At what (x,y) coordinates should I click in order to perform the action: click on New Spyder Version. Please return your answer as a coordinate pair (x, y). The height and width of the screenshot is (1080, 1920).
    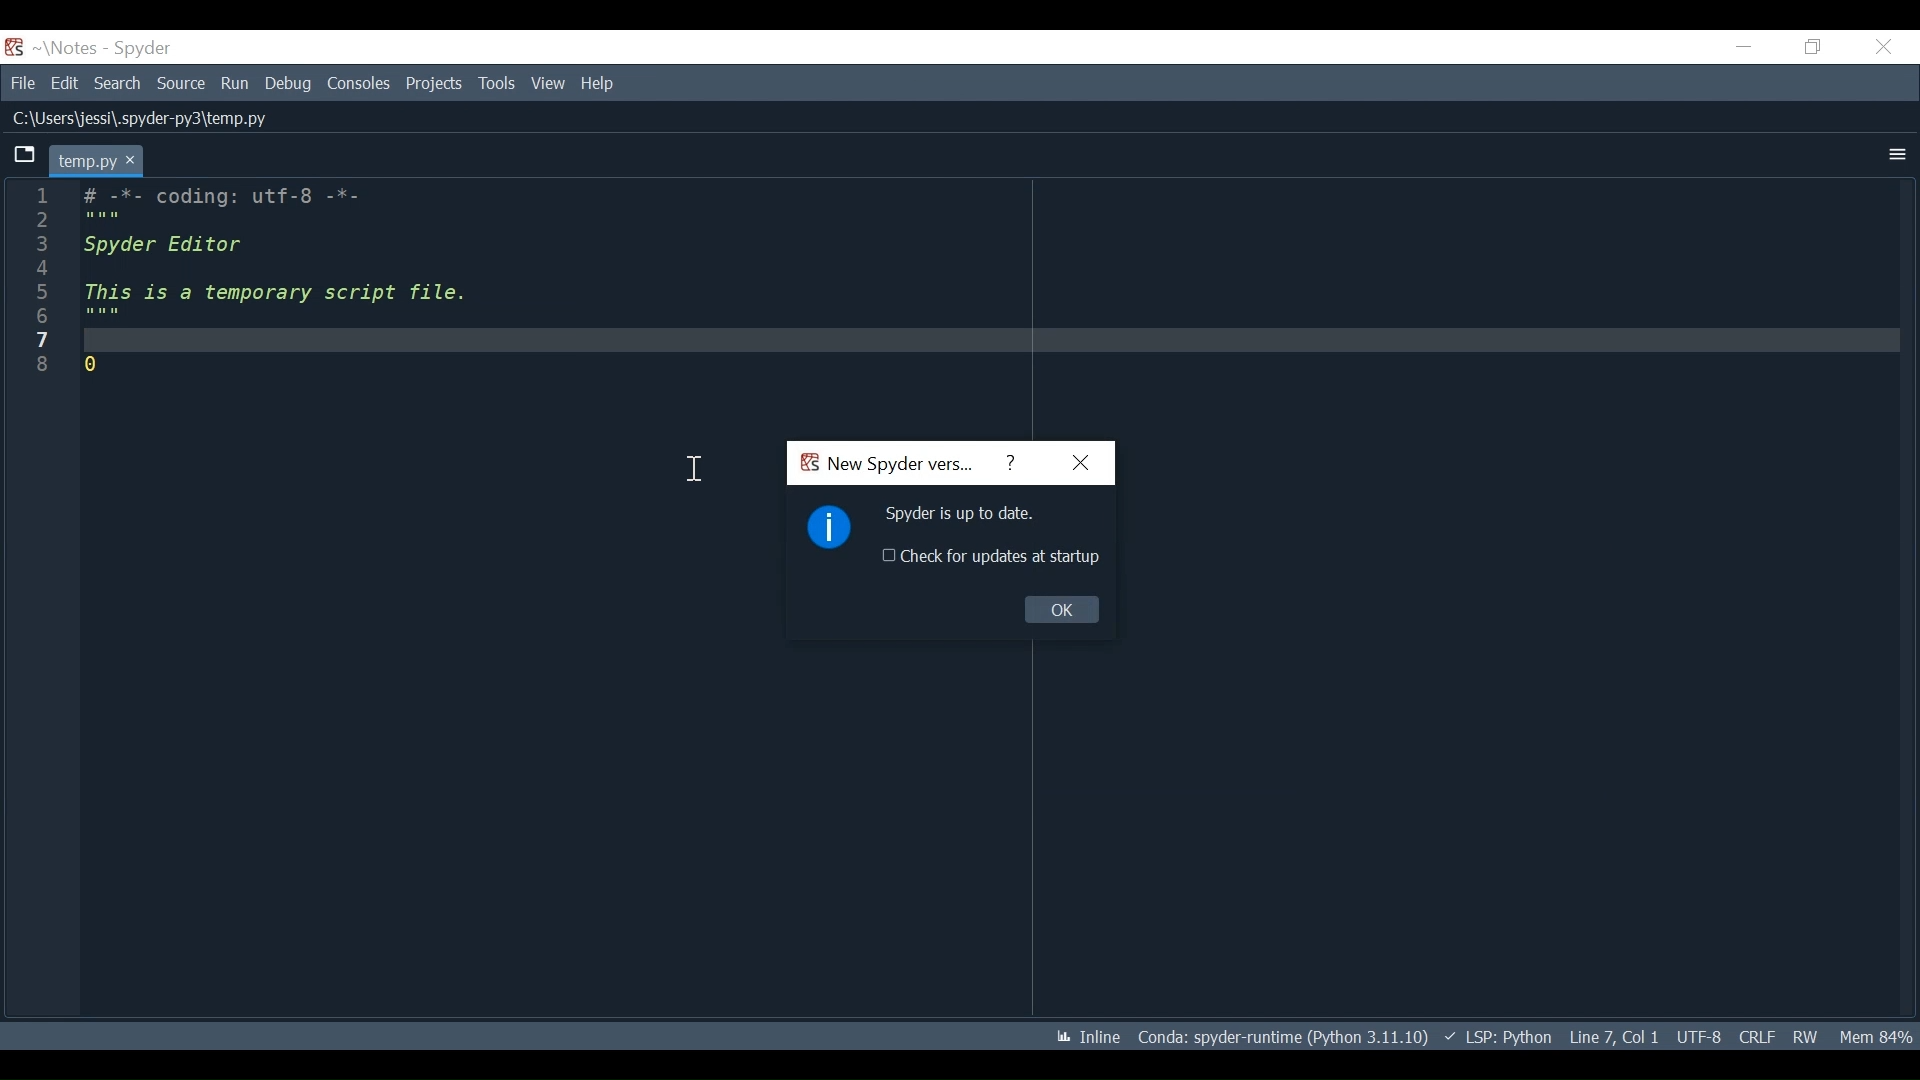
    Looking at the image, I should click on (903, 464).